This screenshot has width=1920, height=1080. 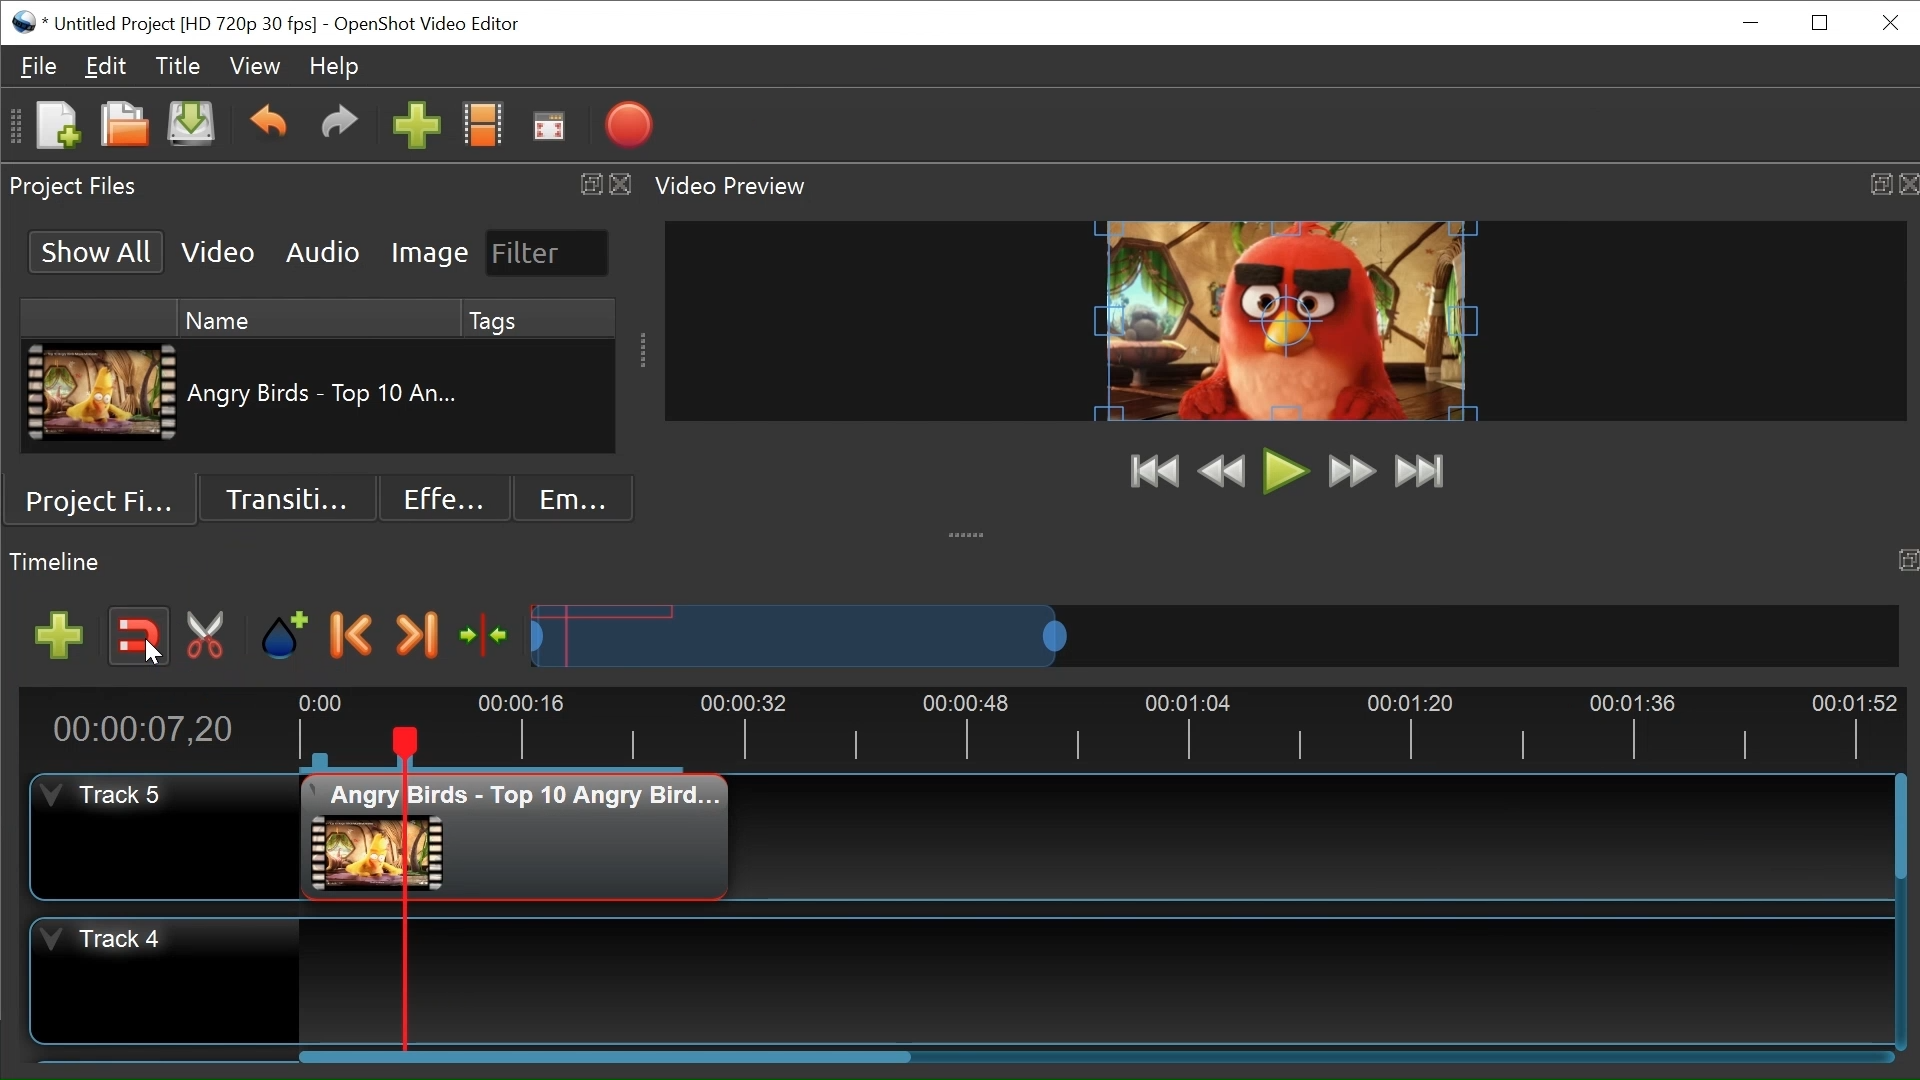 I want to click on Preview window, so click(x=1285, y=321).